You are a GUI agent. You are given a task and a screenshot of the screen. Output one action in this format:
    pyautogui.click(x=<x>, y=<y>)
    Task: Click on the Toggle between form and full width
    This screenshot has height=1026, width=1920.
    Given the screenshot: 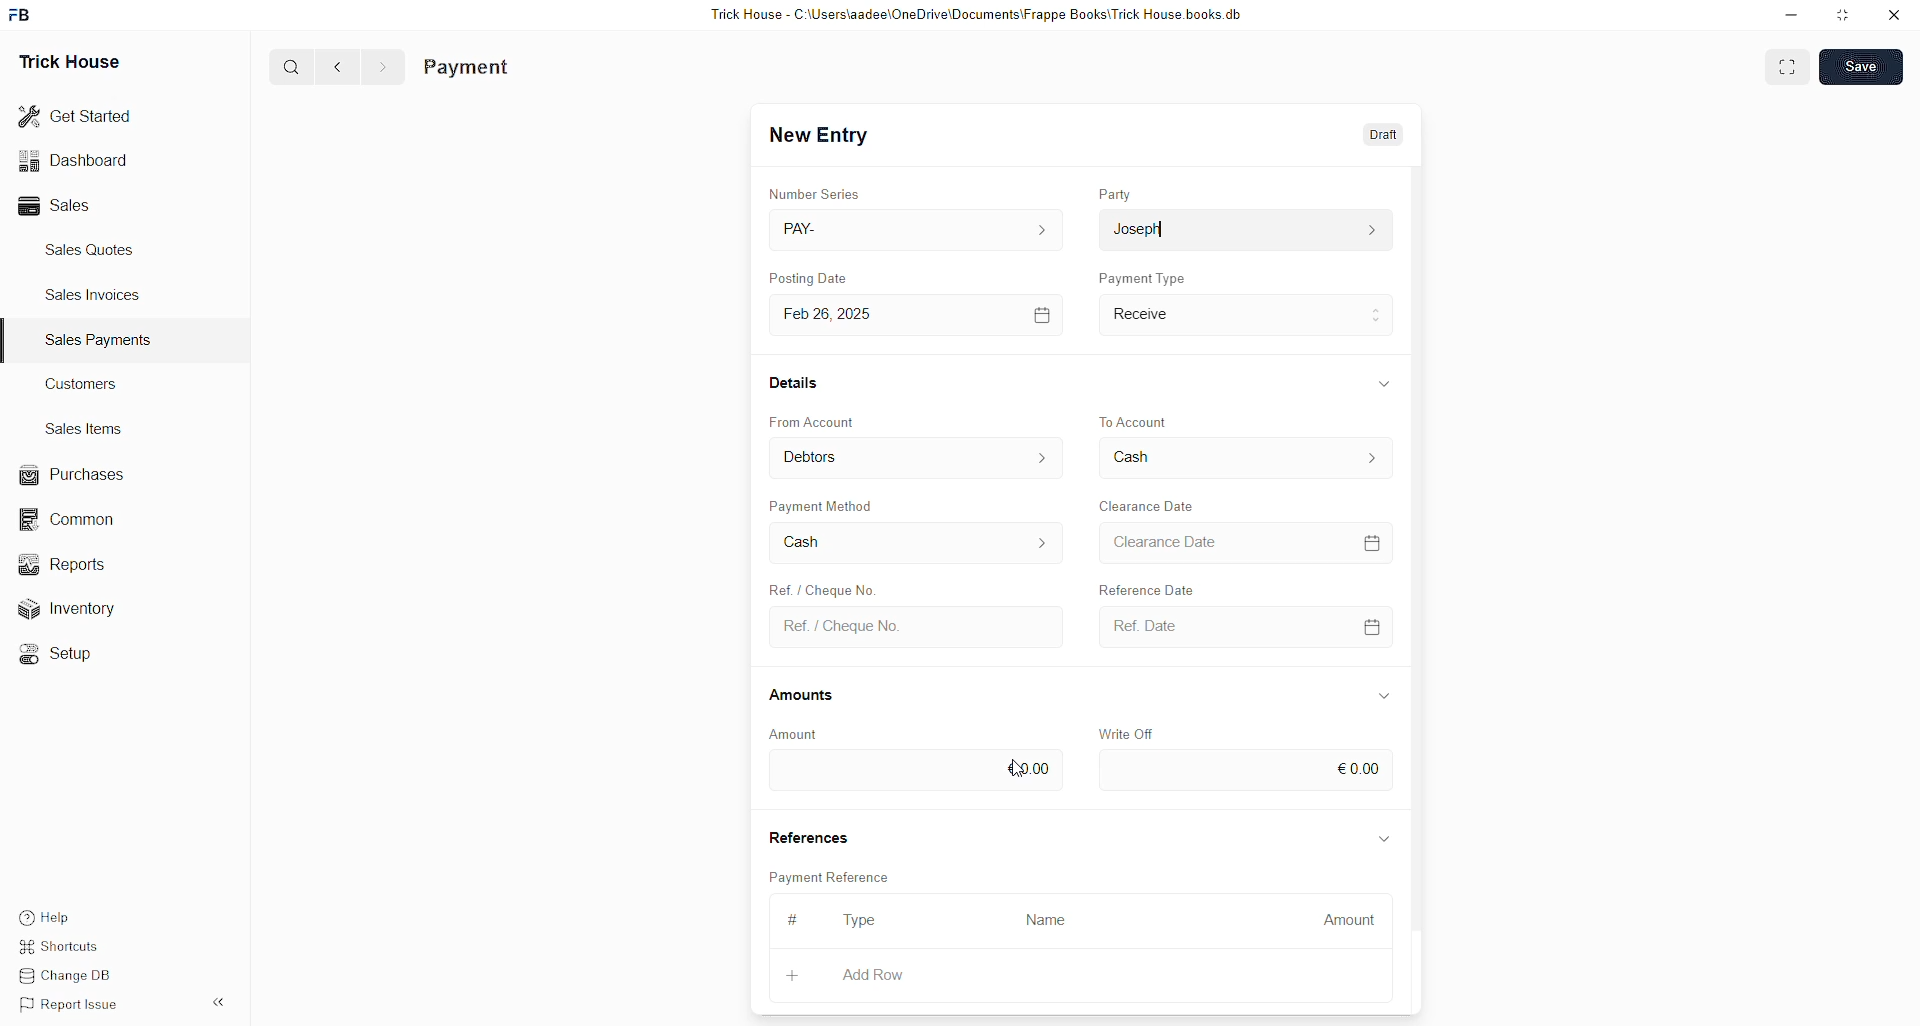 What is the action you would take?
    pyautogui.click(x=1787, y=70)
    